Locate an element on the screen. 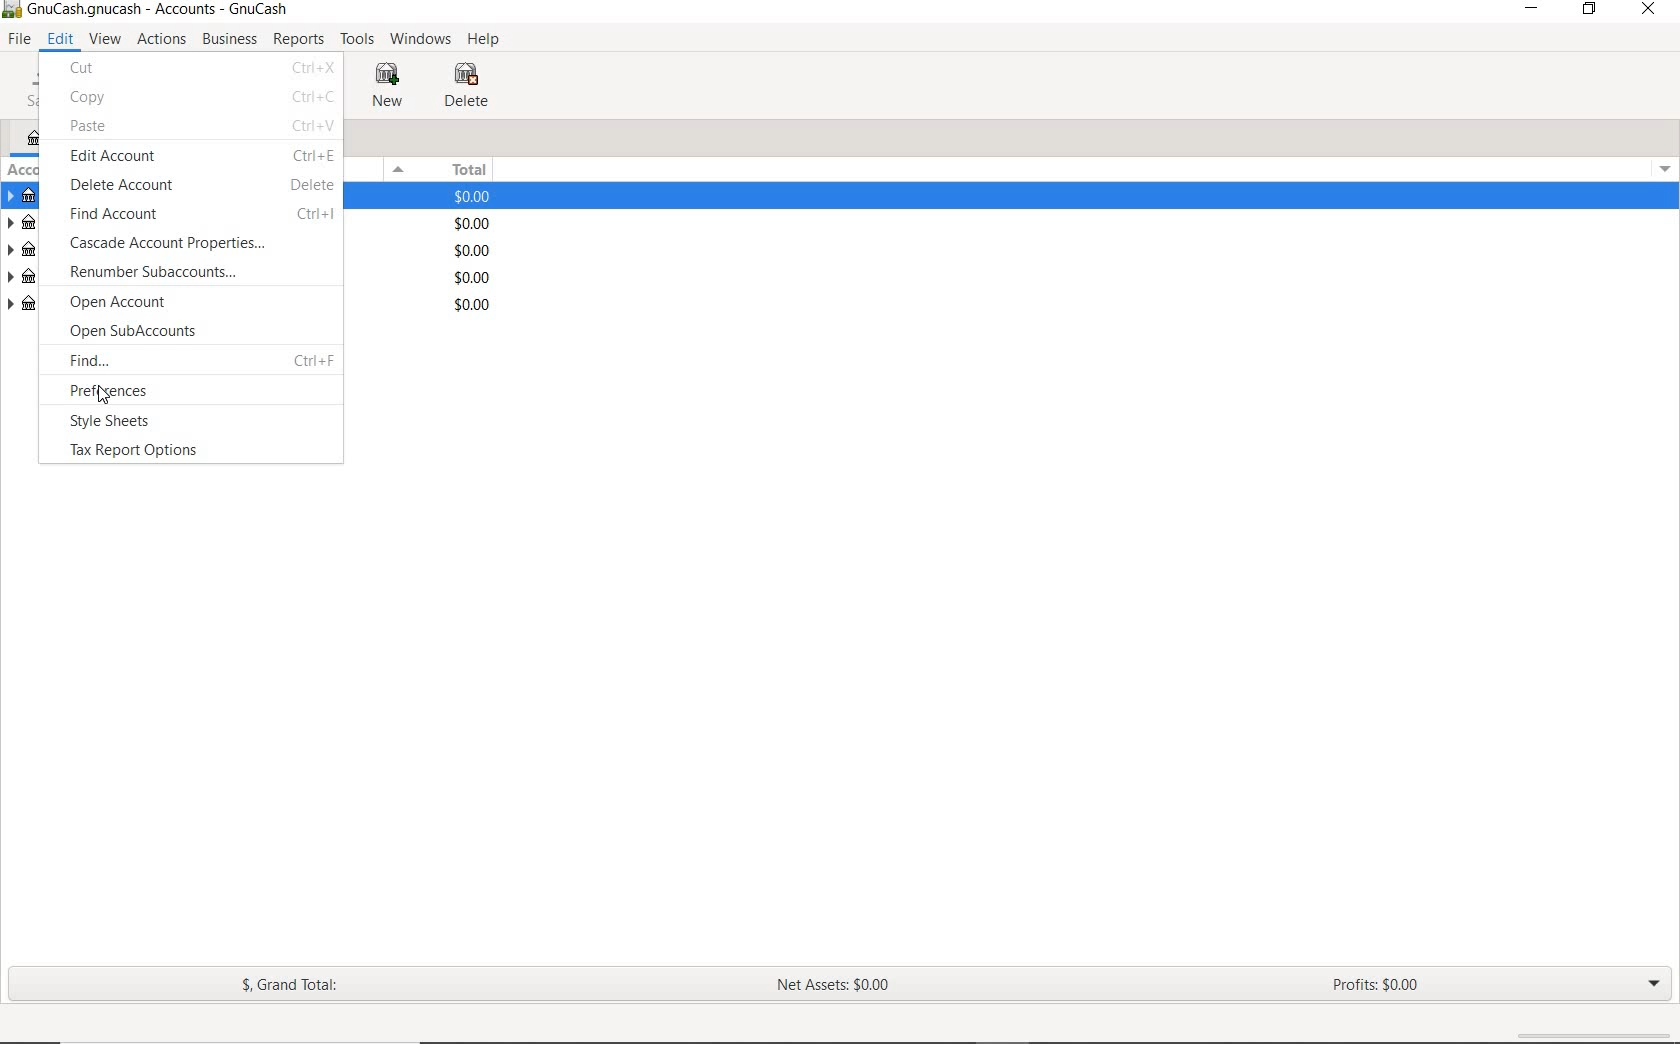 The image size is (1680, 1044). EQUITY is located at coordinates (23, 306).